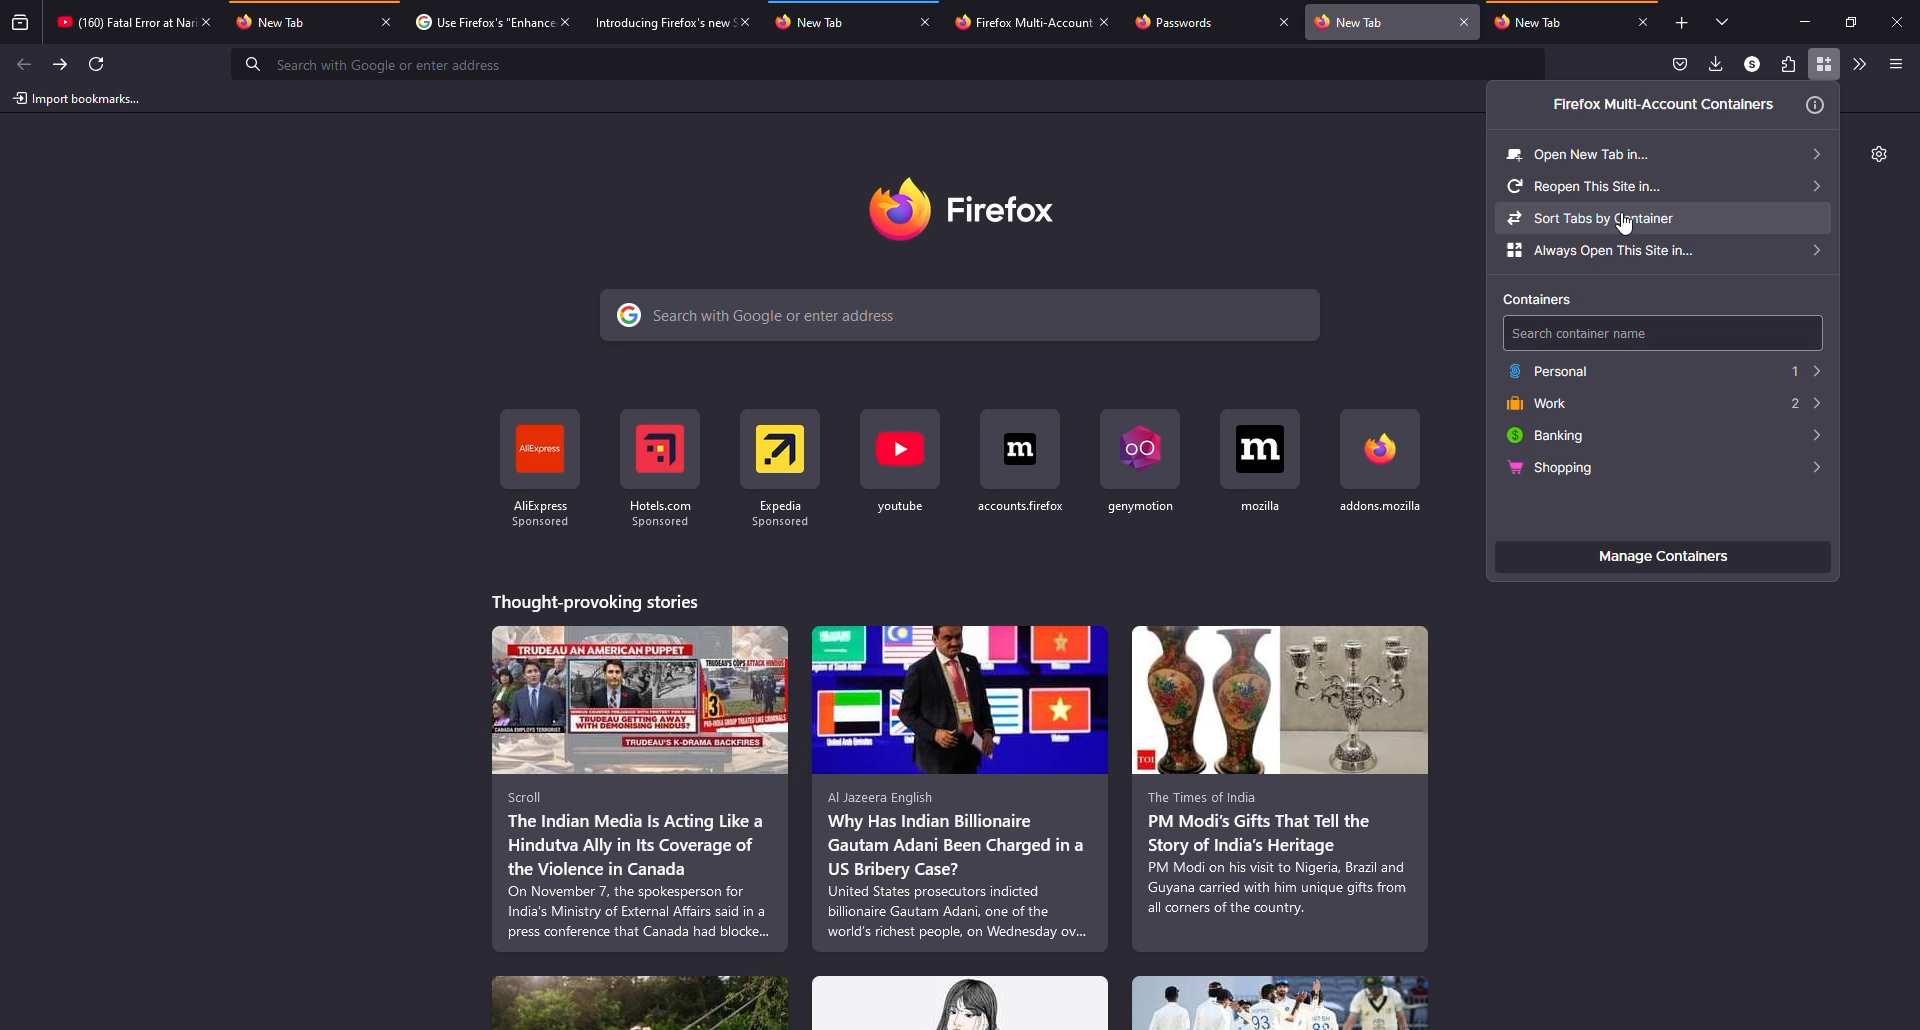 The image size is (1920, 1030). Describe the element at coordinates (964, 314) in the screenshot. I see `search` at that location.